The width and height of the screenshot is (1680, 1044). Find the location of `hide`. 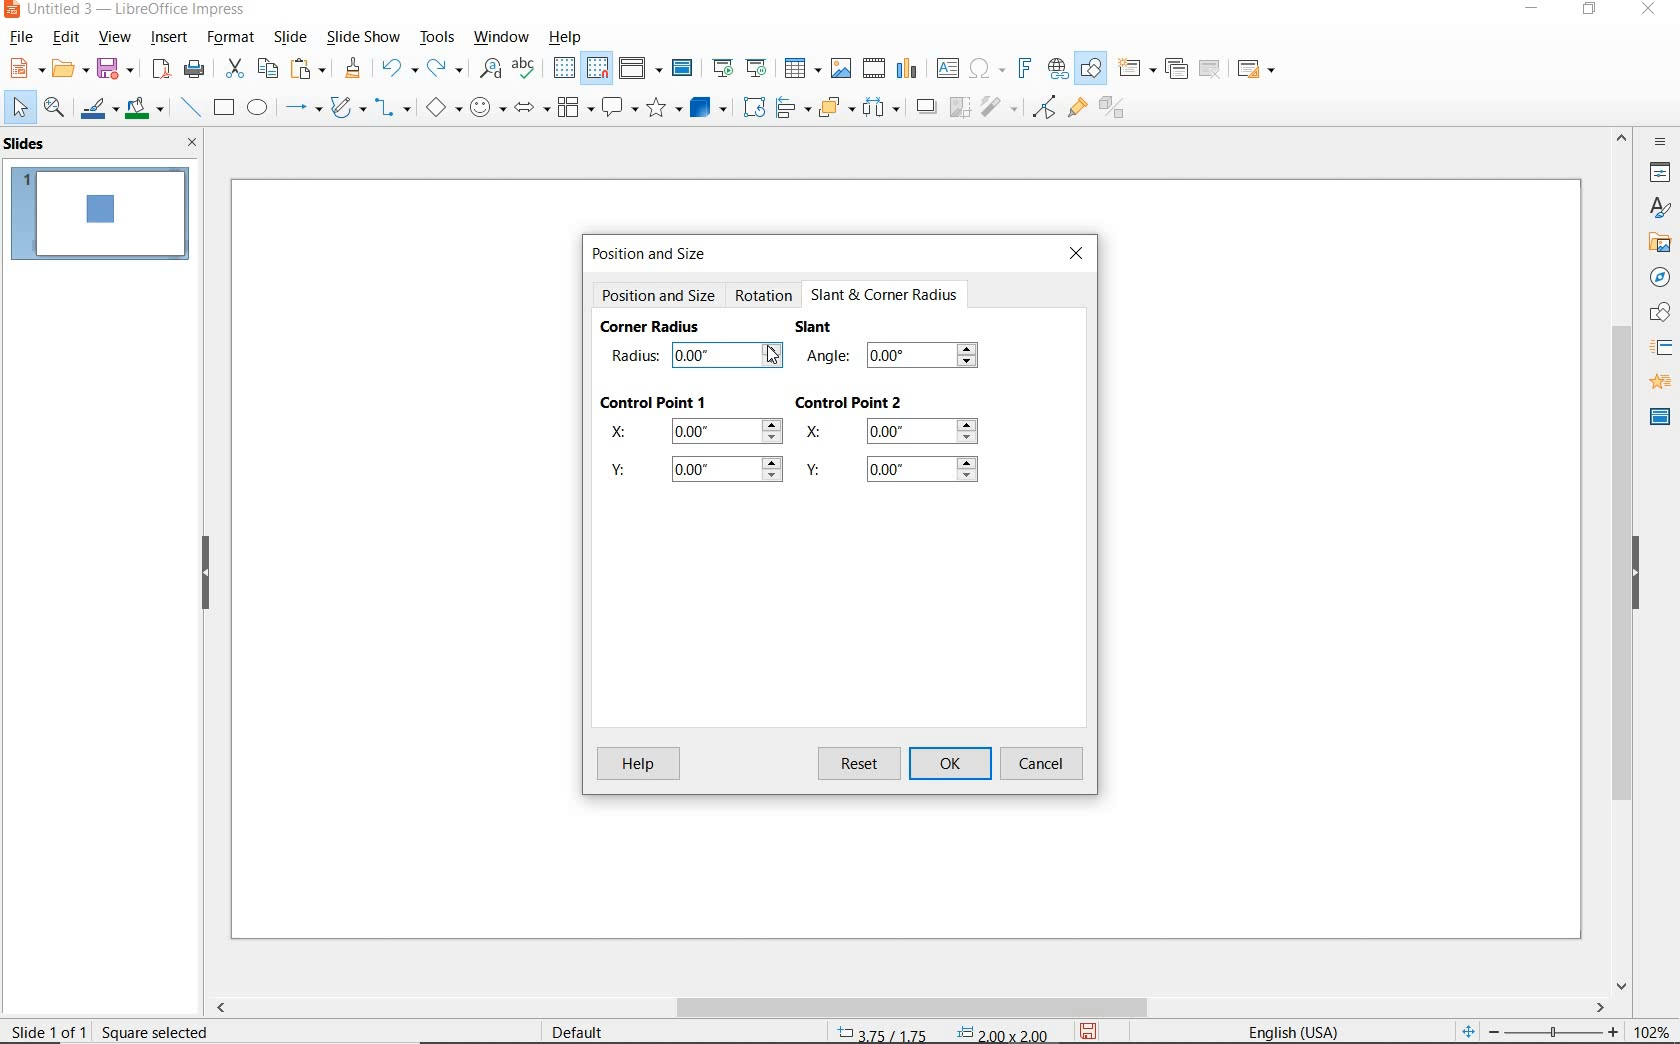

hide is located at coordinates (1636, 574).